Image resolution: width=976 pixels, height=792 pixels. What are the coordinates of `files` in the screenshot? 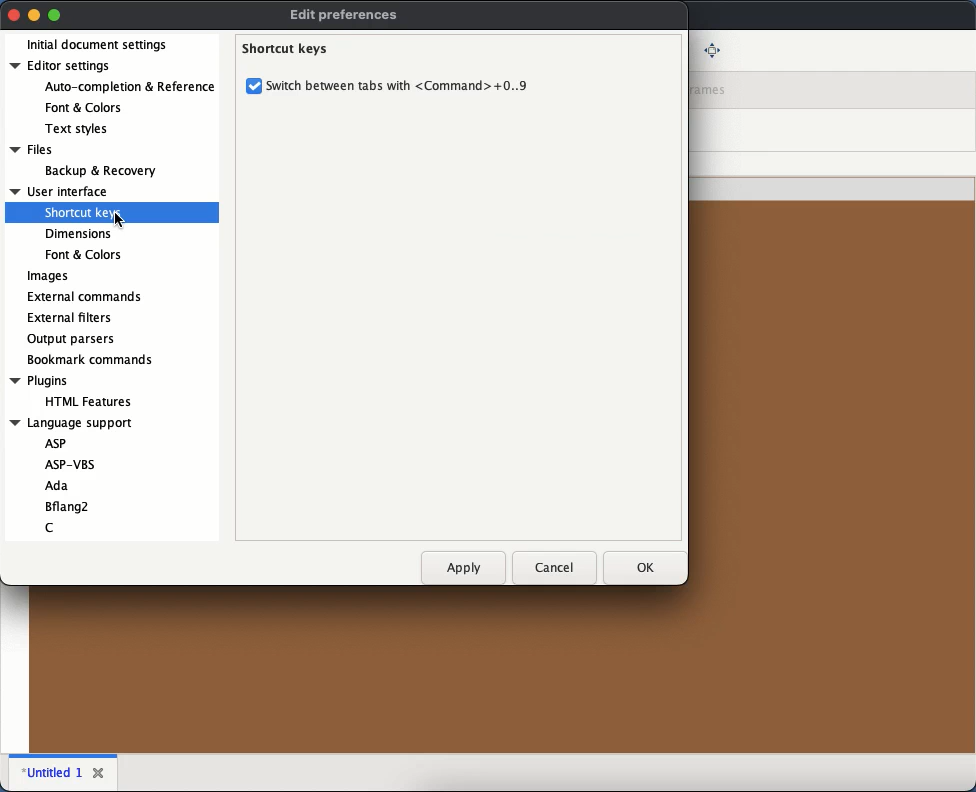 It's located at (41, 150).